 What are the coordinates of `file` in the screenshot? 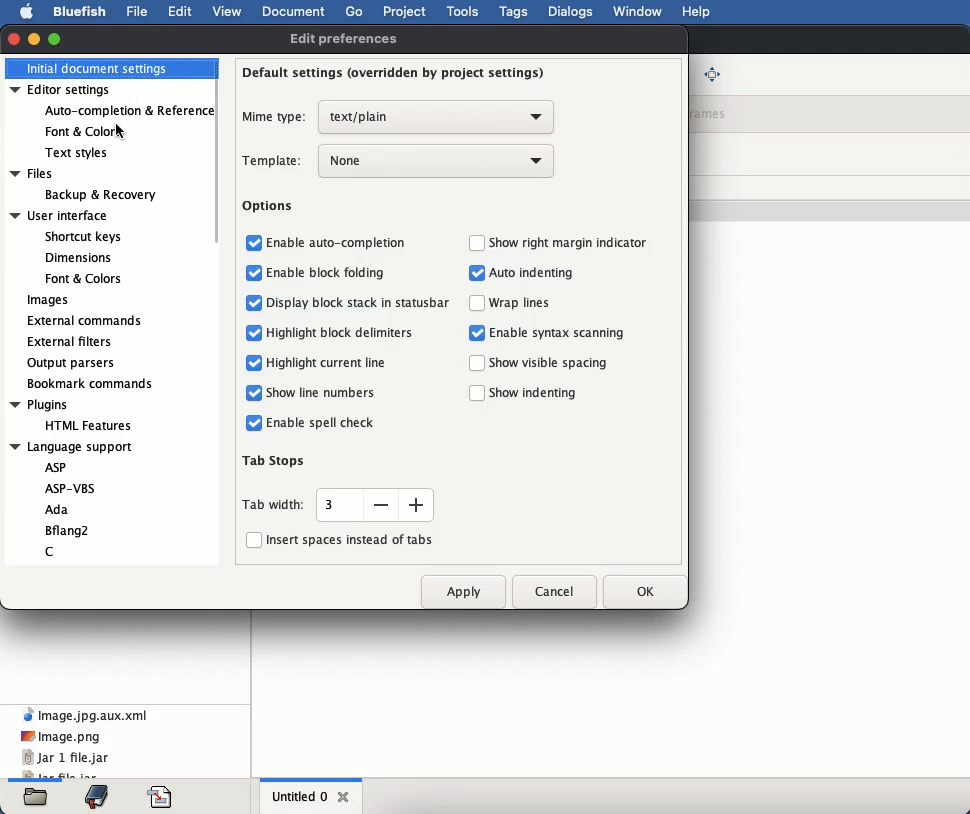 It's located at (136, 11).